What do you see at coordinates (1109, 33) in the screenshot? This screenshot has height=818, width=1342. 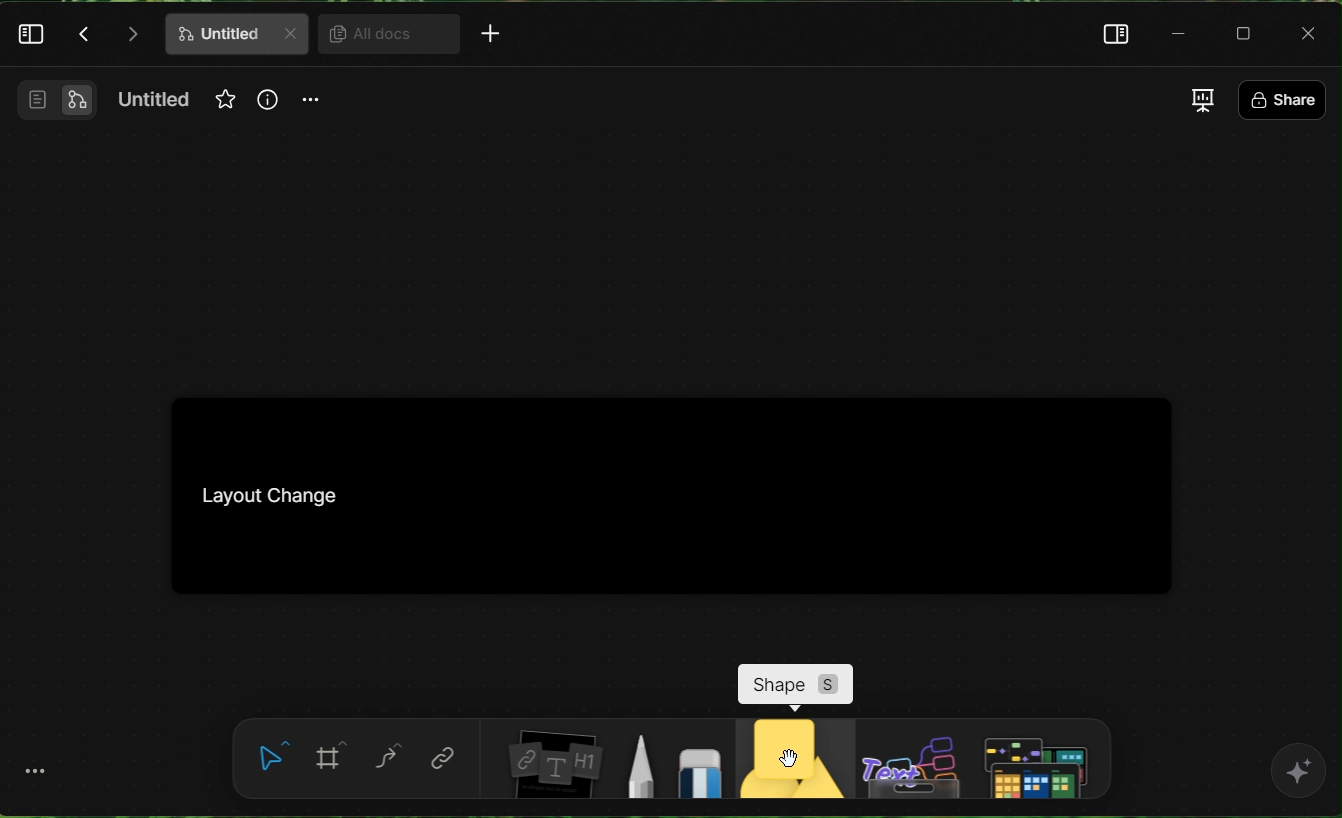 I see `right panel` at bounding box center [1109, 33].